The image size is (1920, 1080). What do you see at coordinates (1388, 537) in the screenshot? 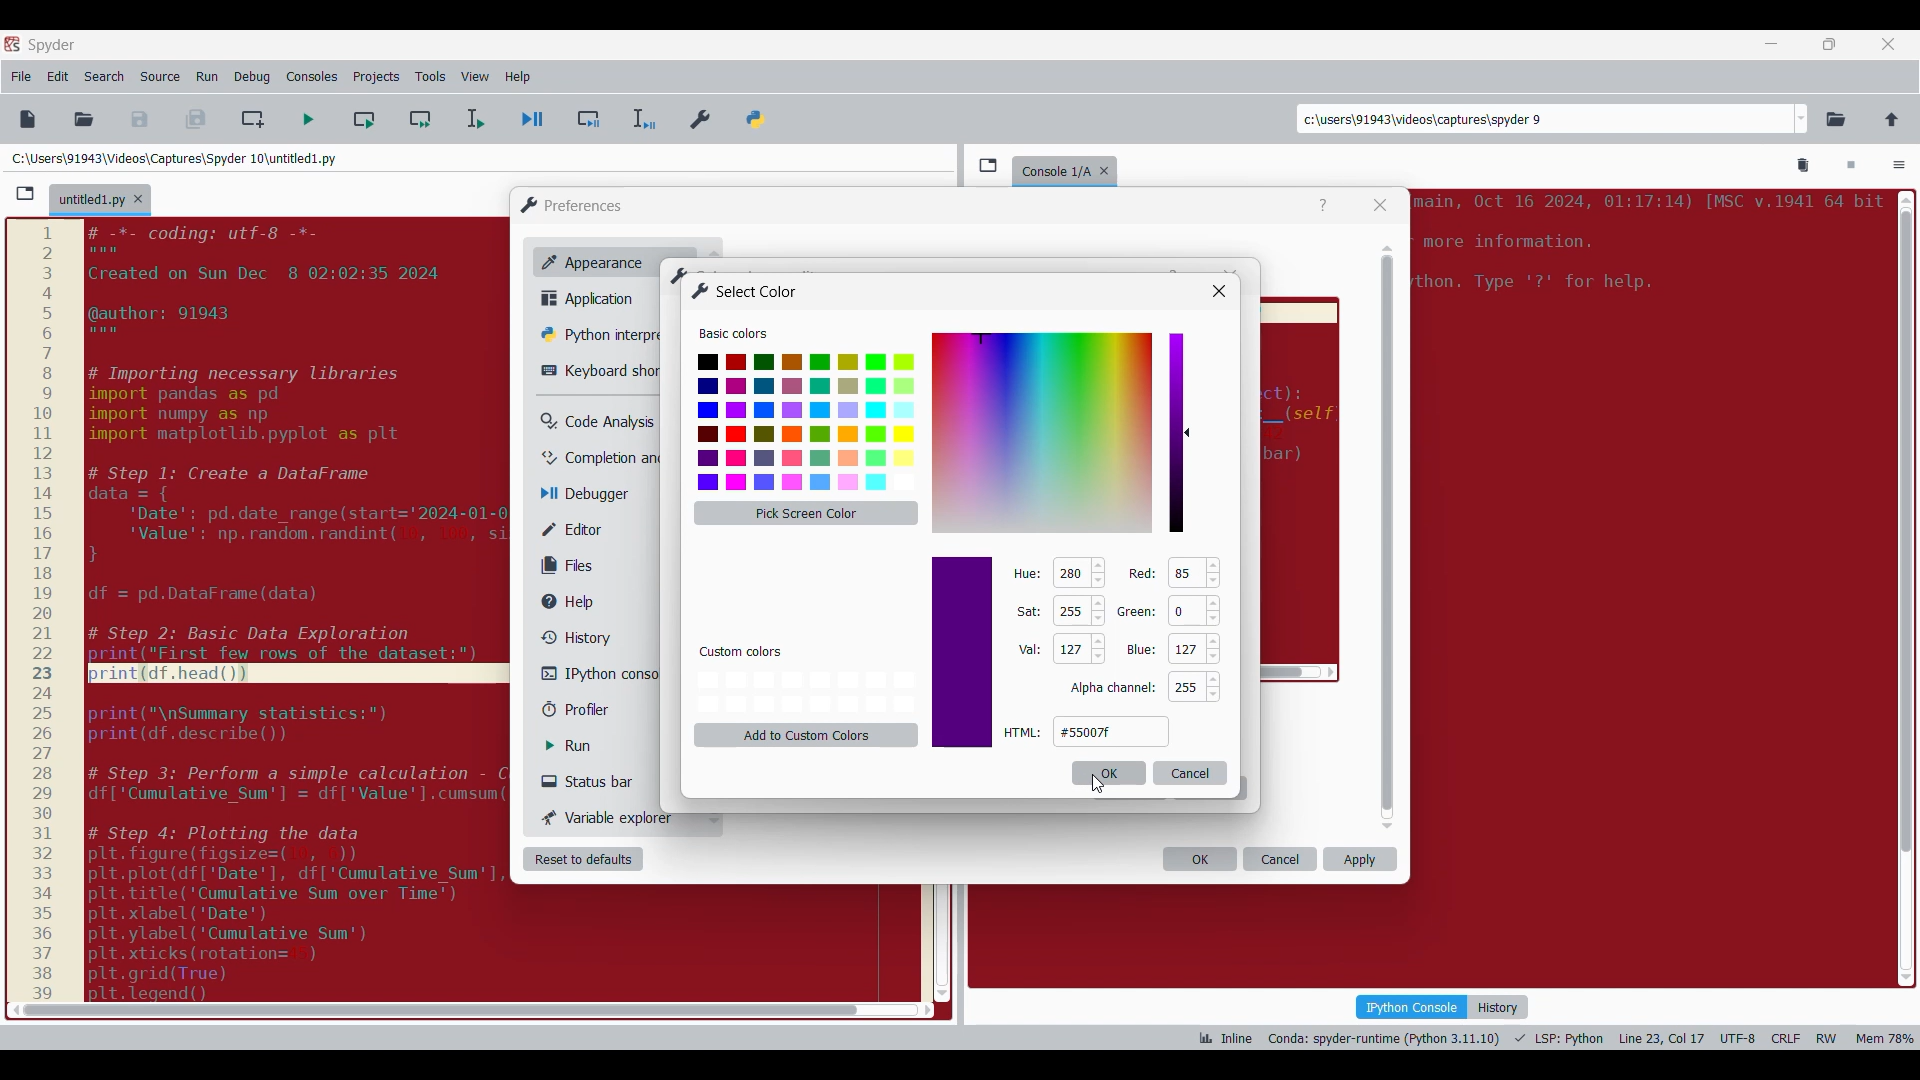
I see `Vertical slide bar` at bounding box center [1388, 537].